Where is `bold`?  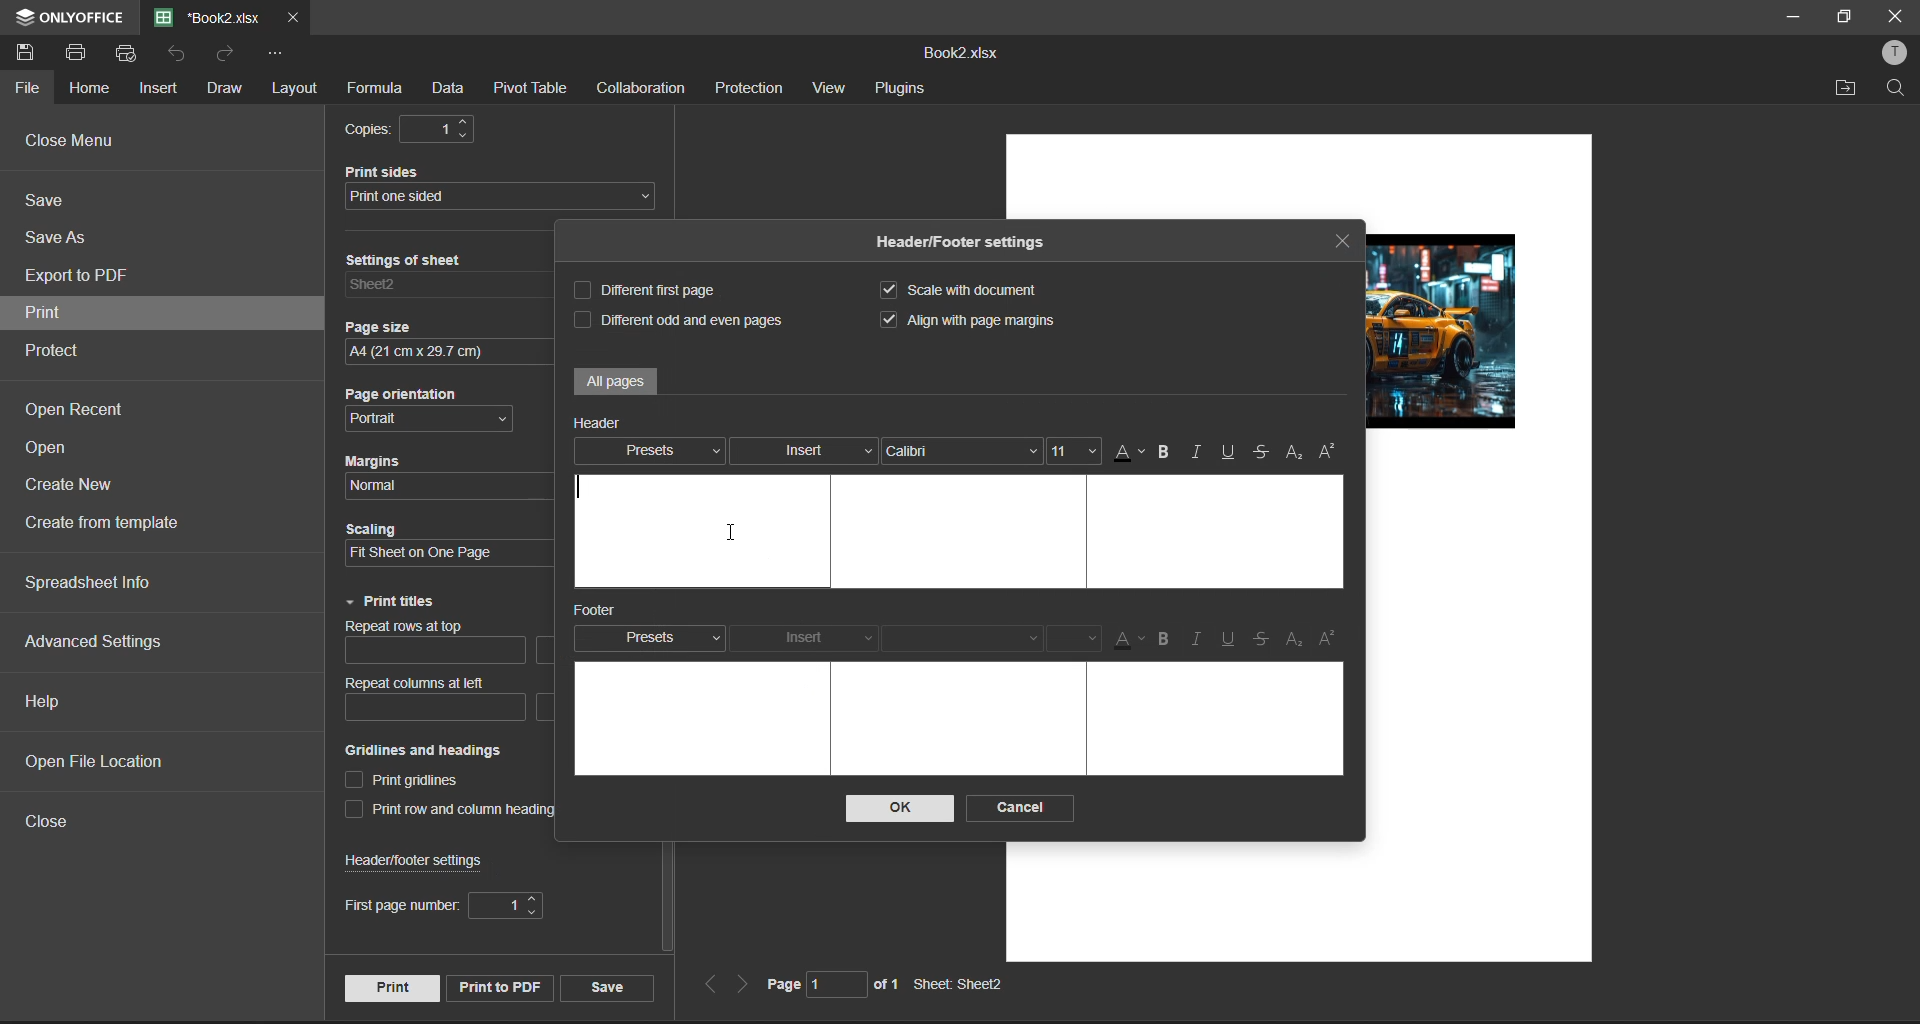
bold is located at coordinates (1168, 639).